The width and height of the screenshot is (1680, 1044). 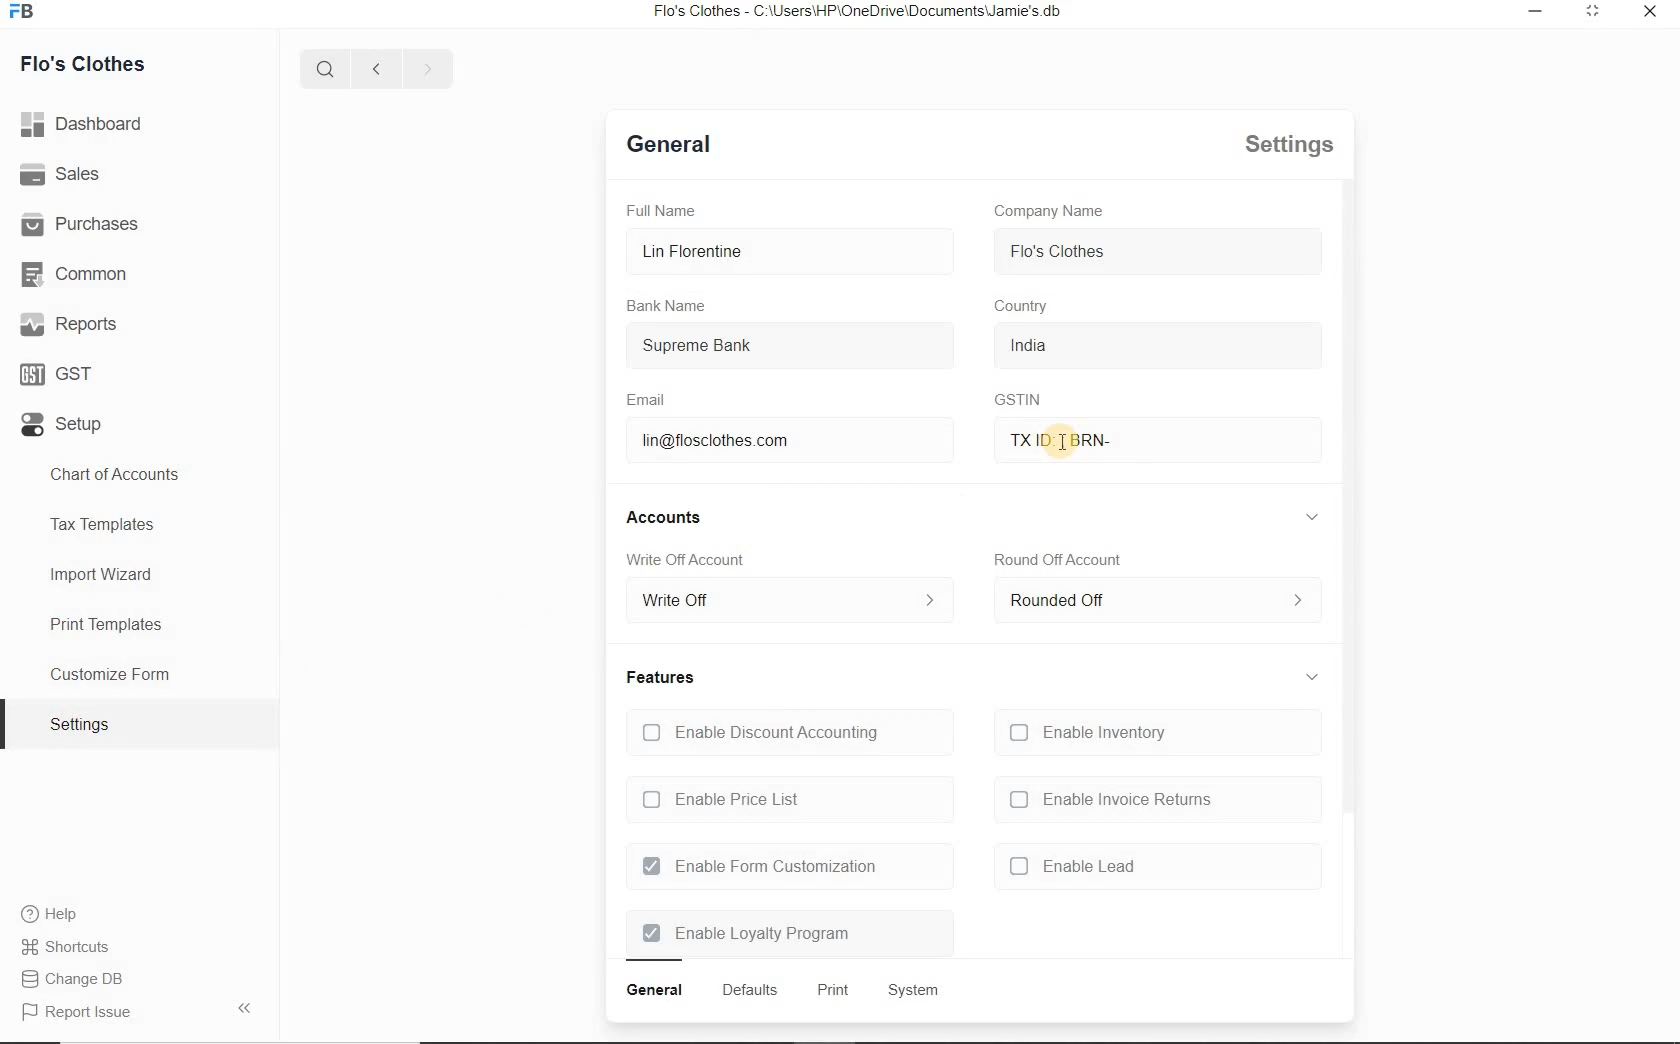 What do you see at coordinates (1011, 401) in the screenshot?
I see `GSTIN` at bounding box center [1011, 401].